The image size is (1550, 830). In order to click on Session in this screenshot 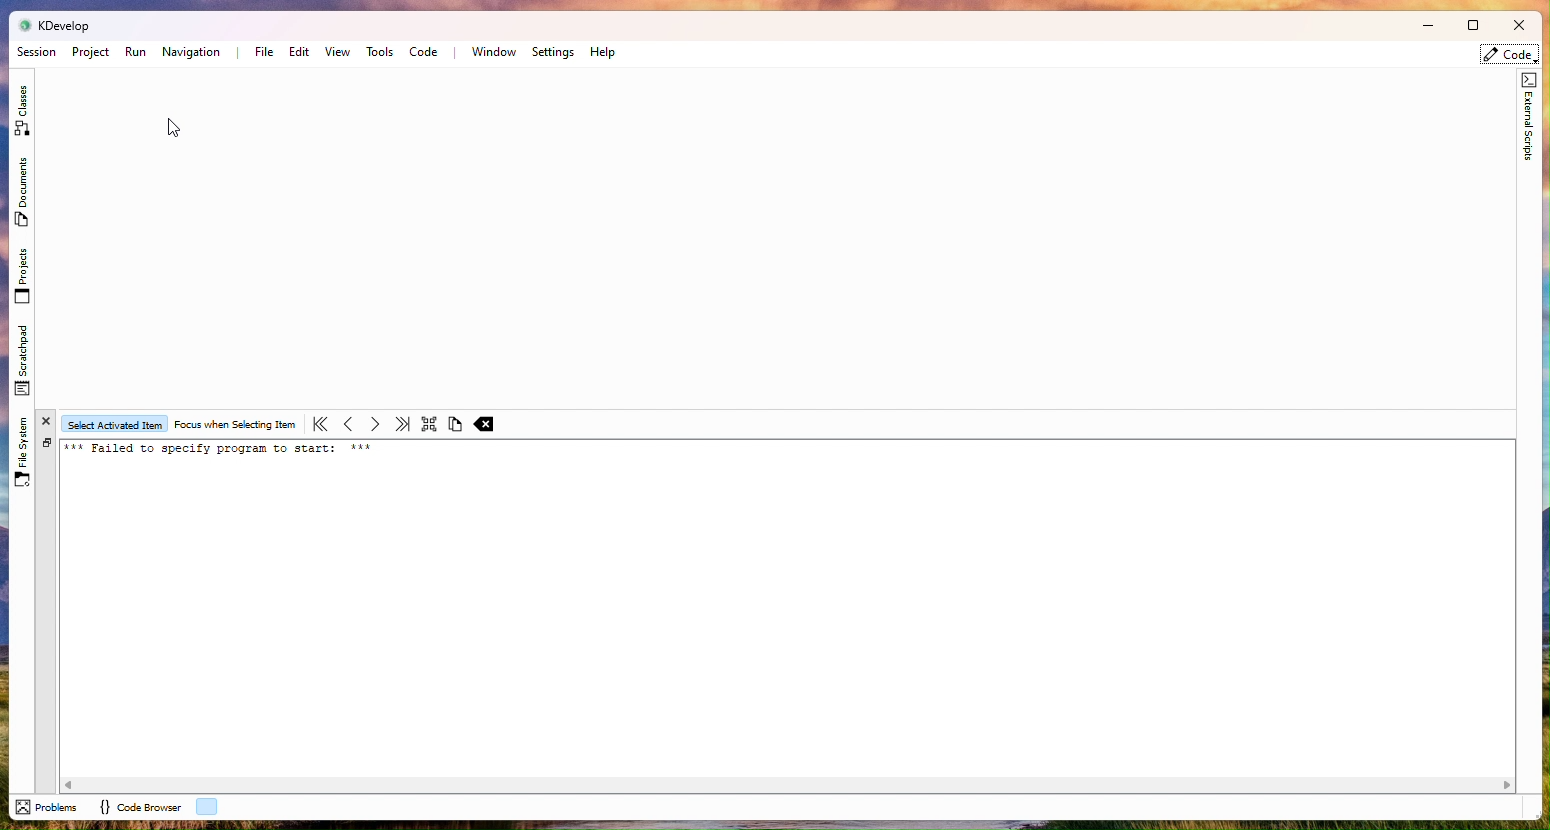, I will do `click(36, 52)`.